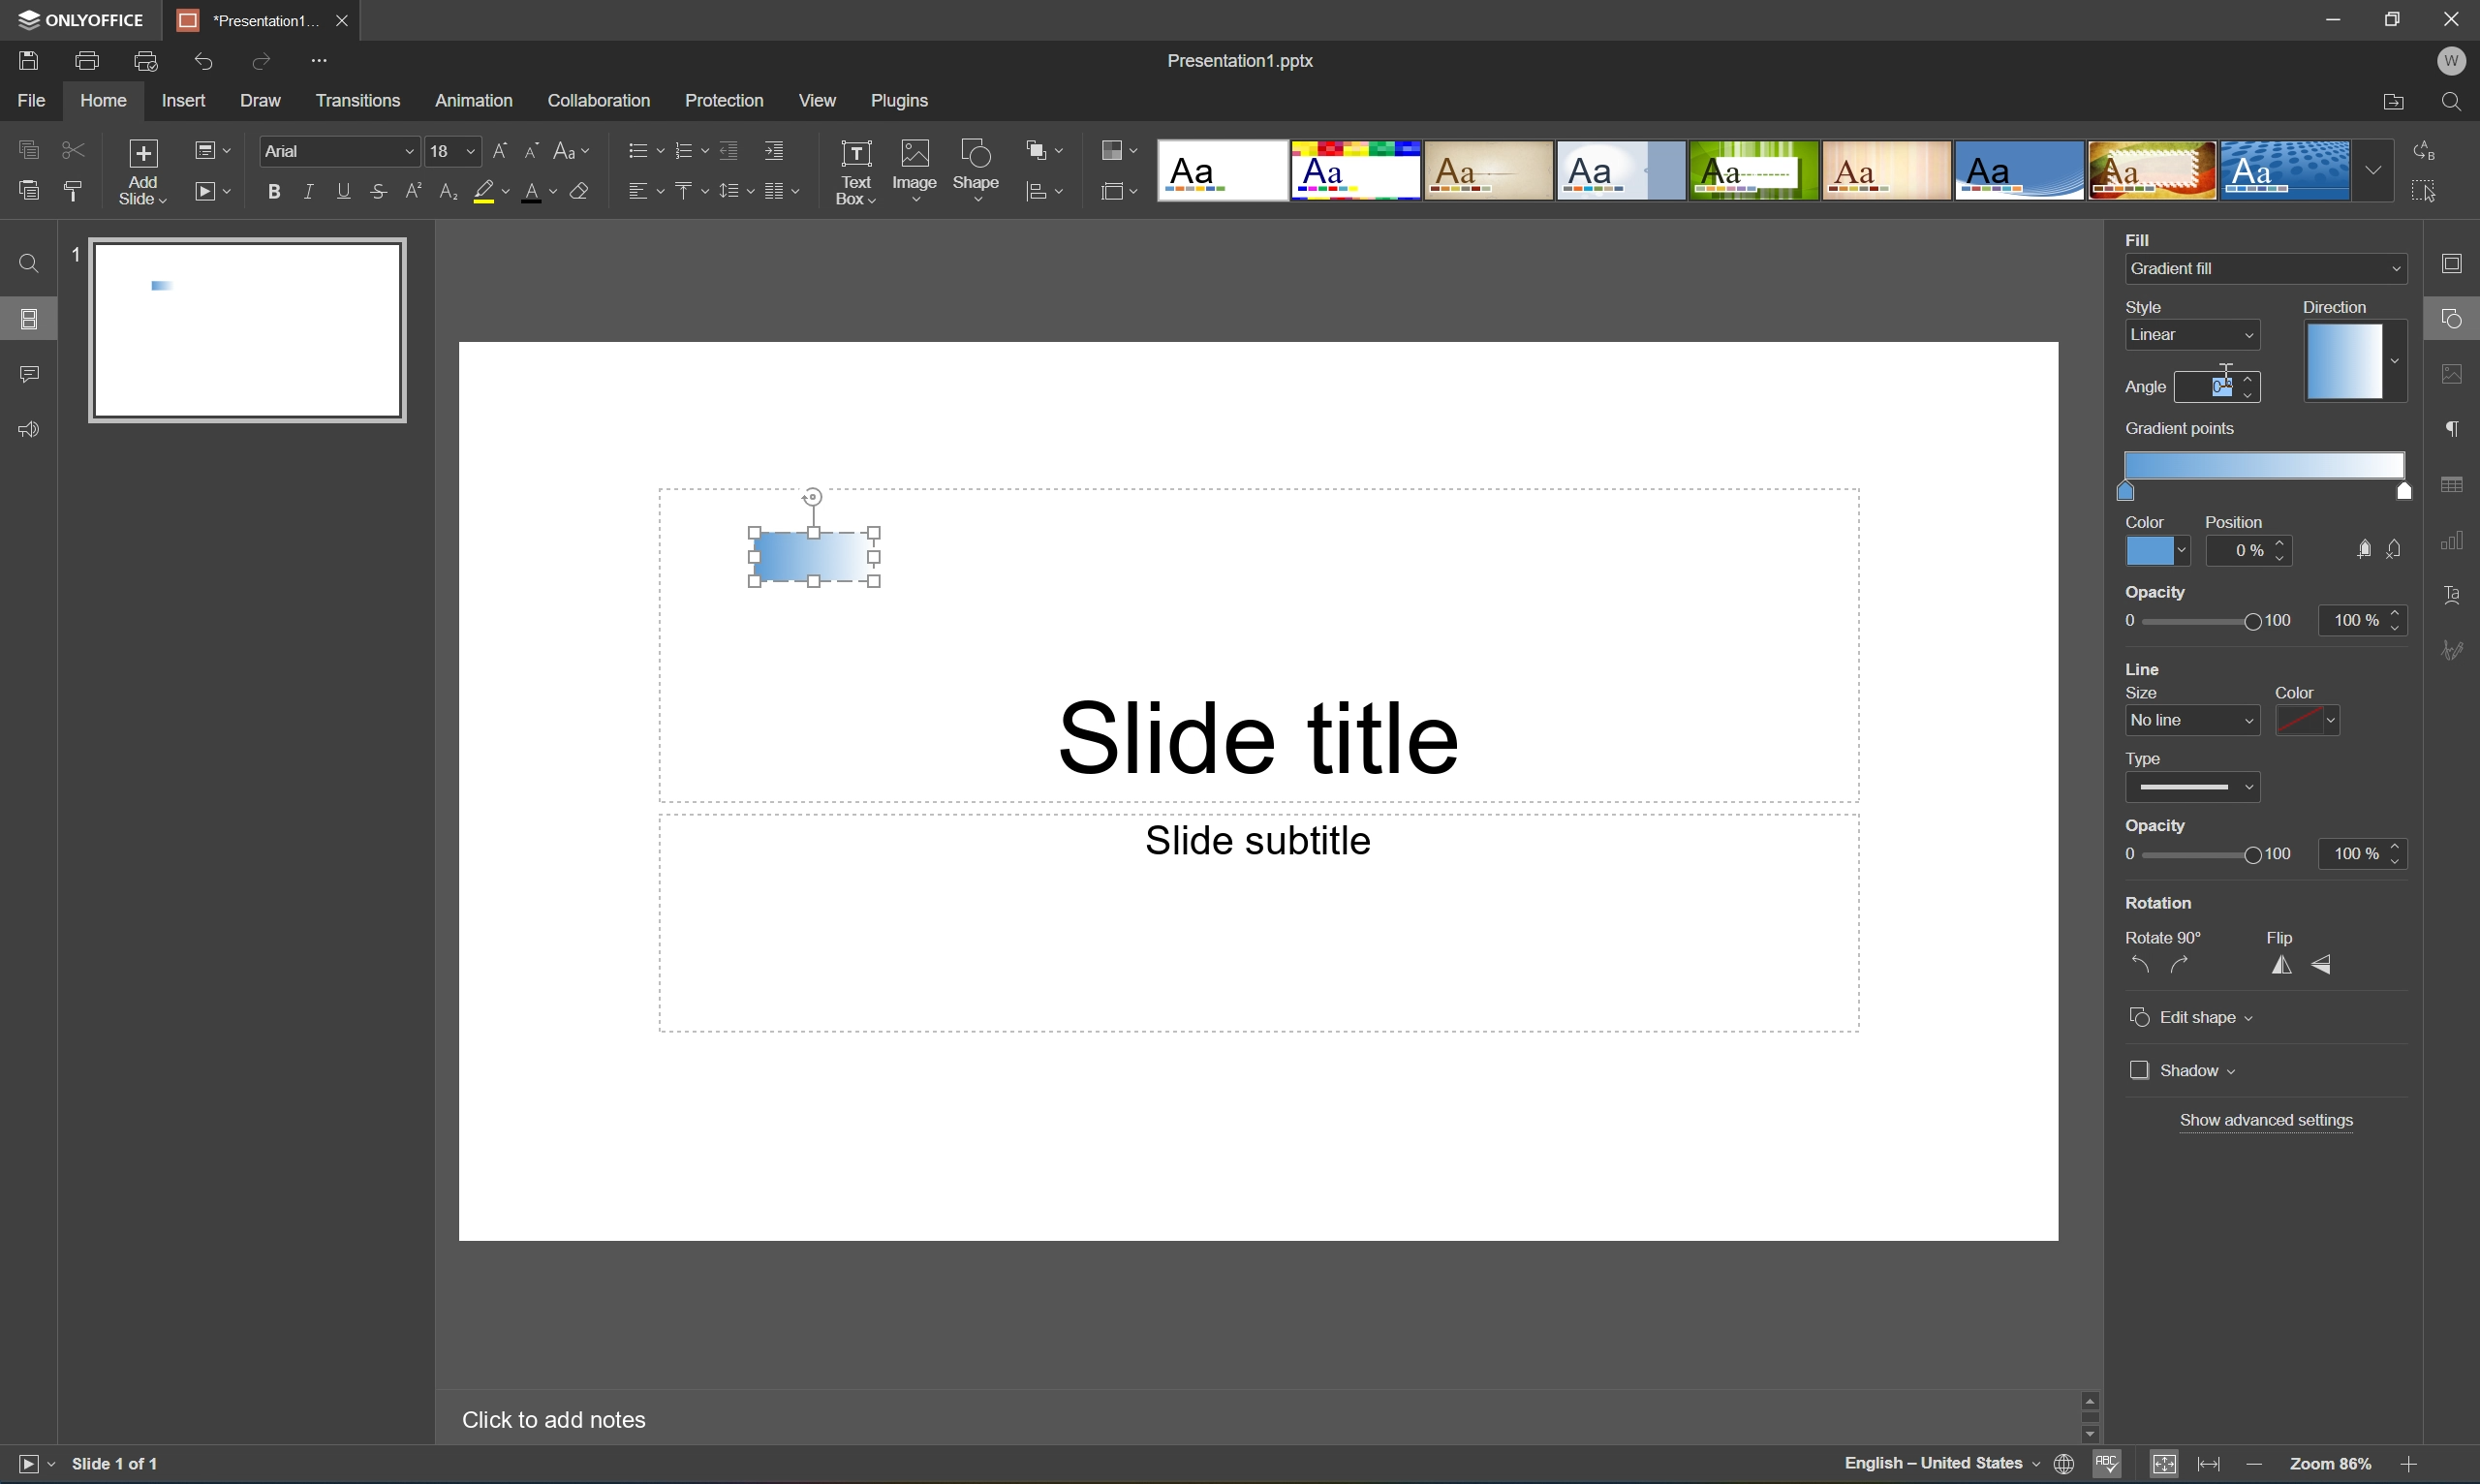 The height and width of the screenshot is (1484, 2480). What do you see at coordinates (357, 99) in the screenshot?
I see `Transitions` at bounding box center [357, 99].